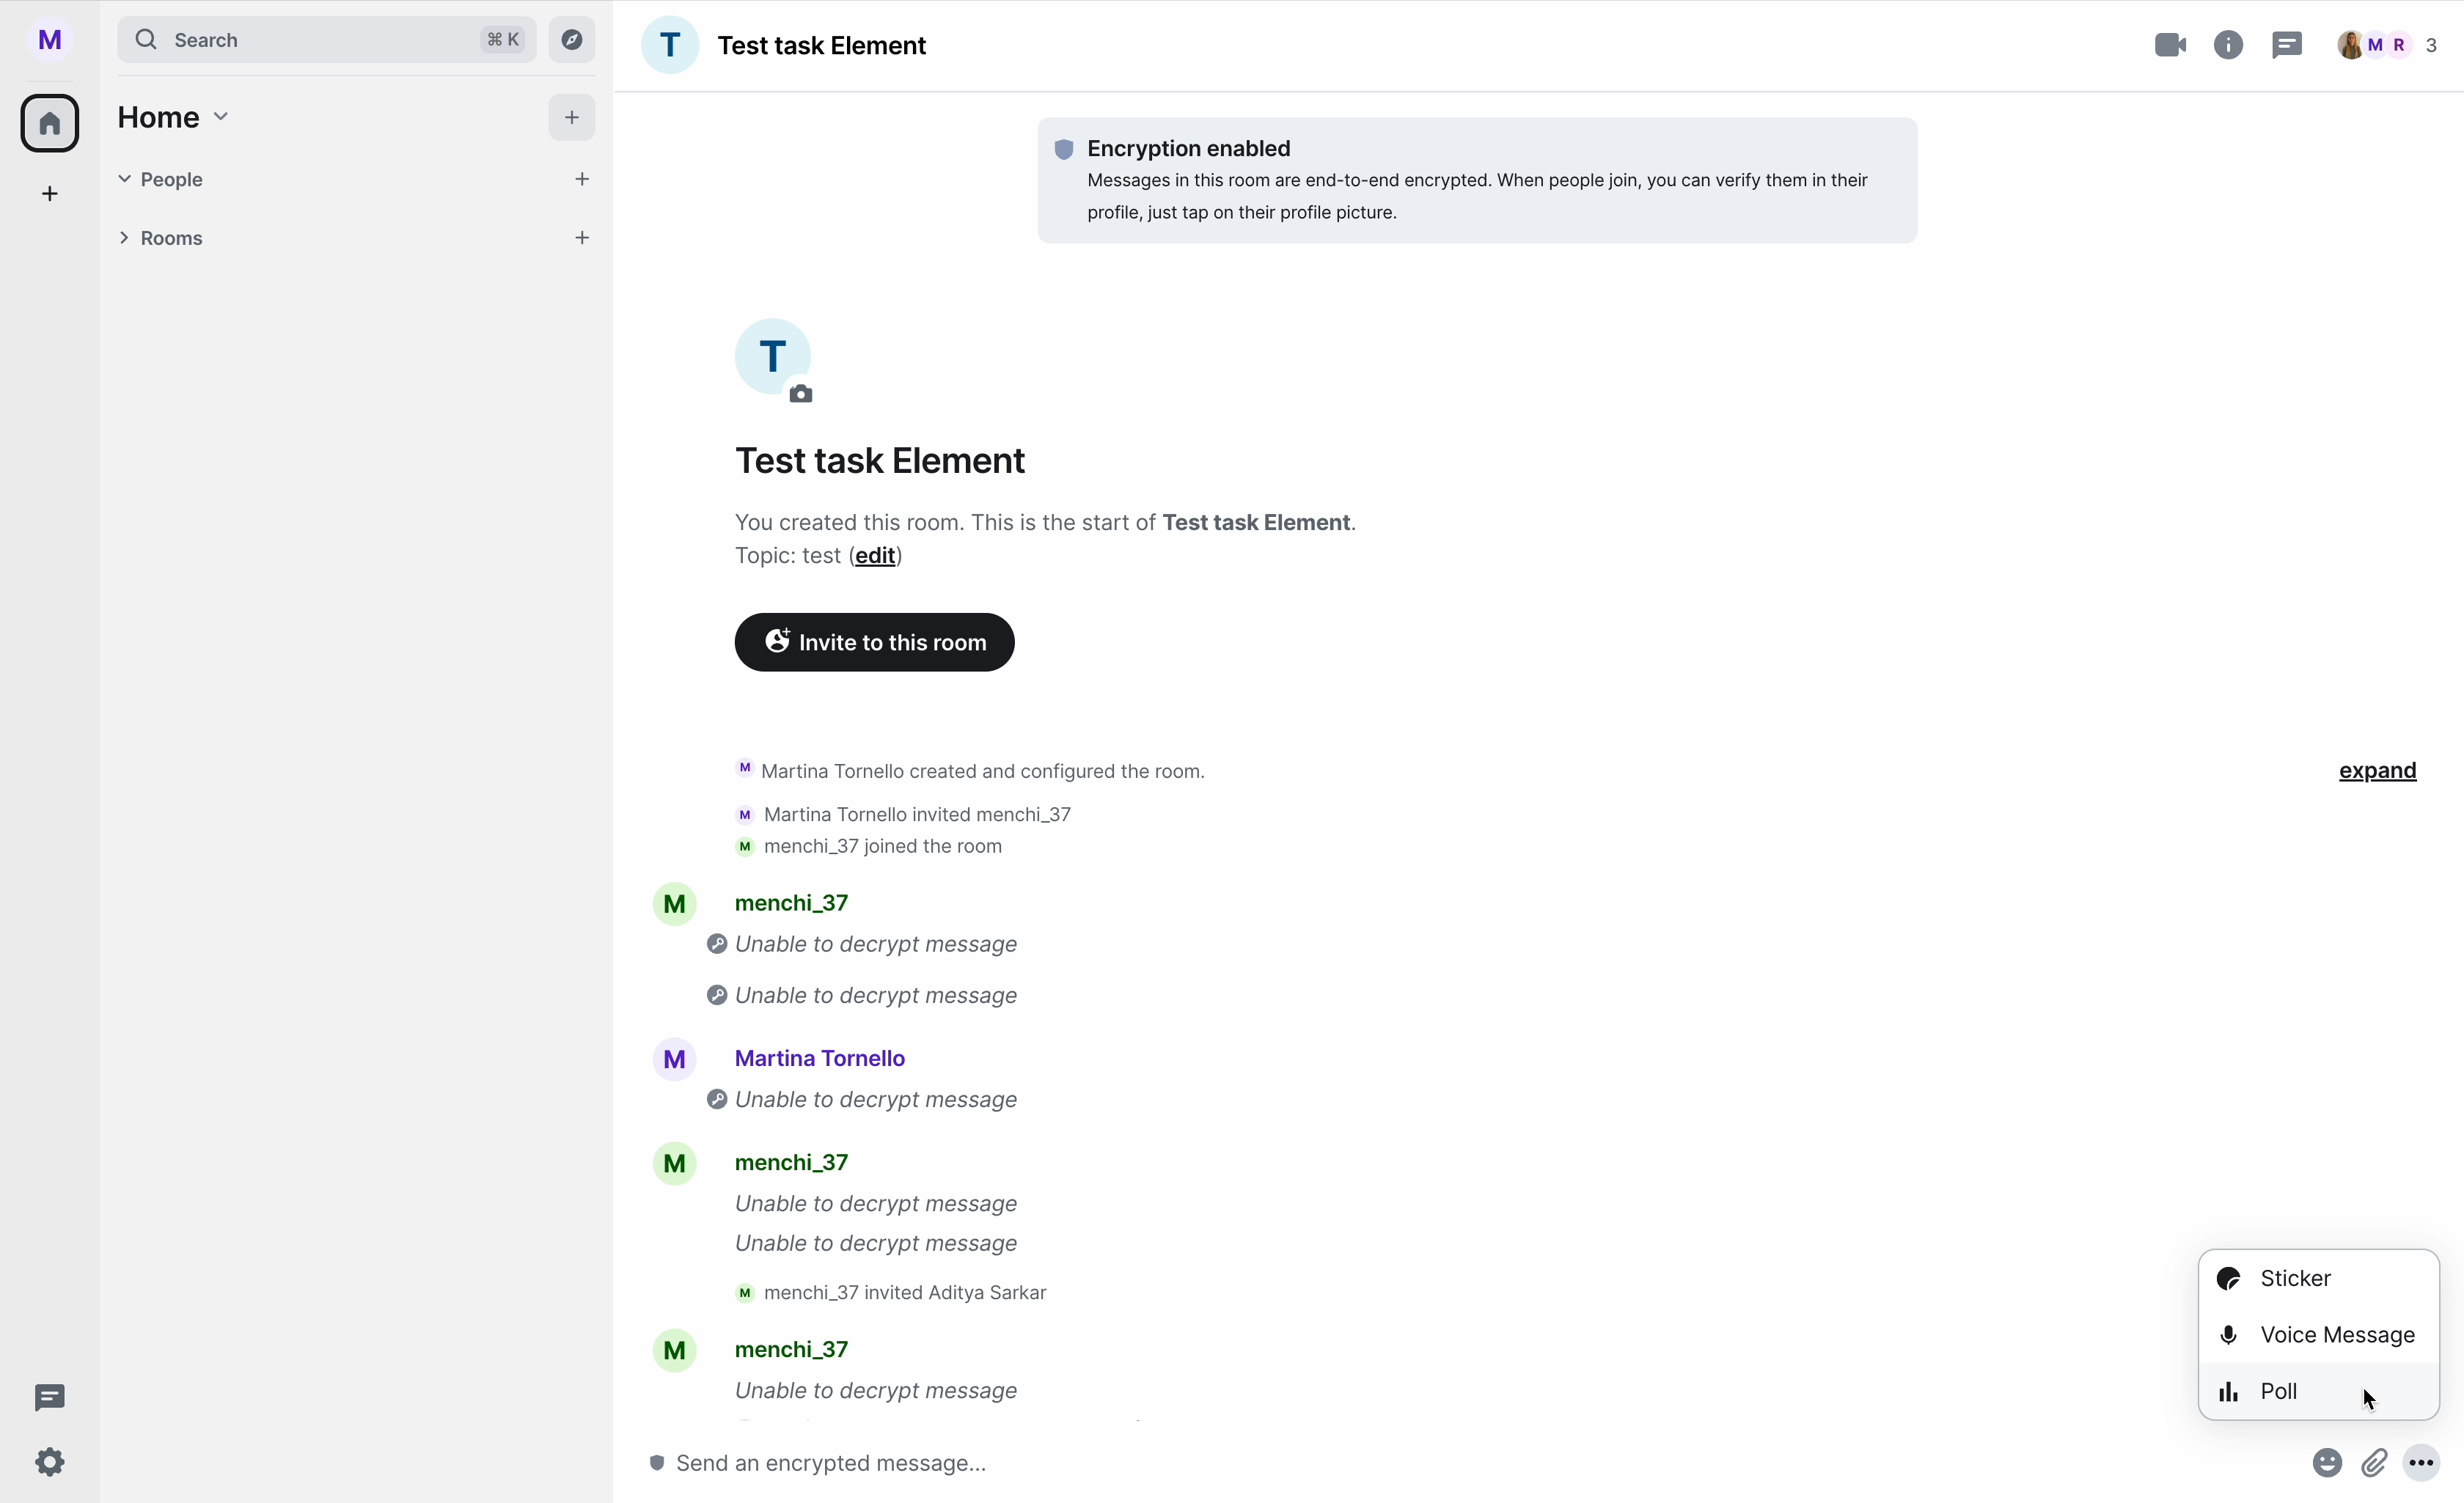  Describe the element at coordinates (861, 1462) in the screenshot. I see `send a message` at that location.